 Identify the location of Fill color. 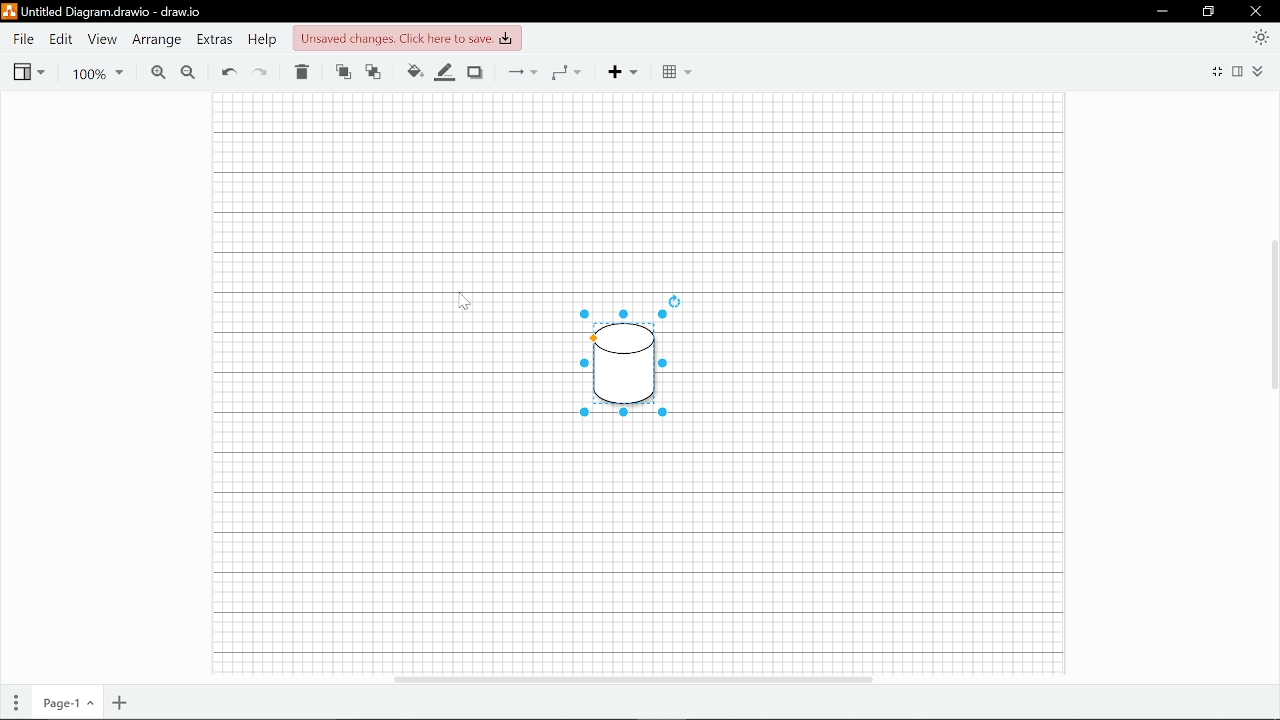
(412, 72).